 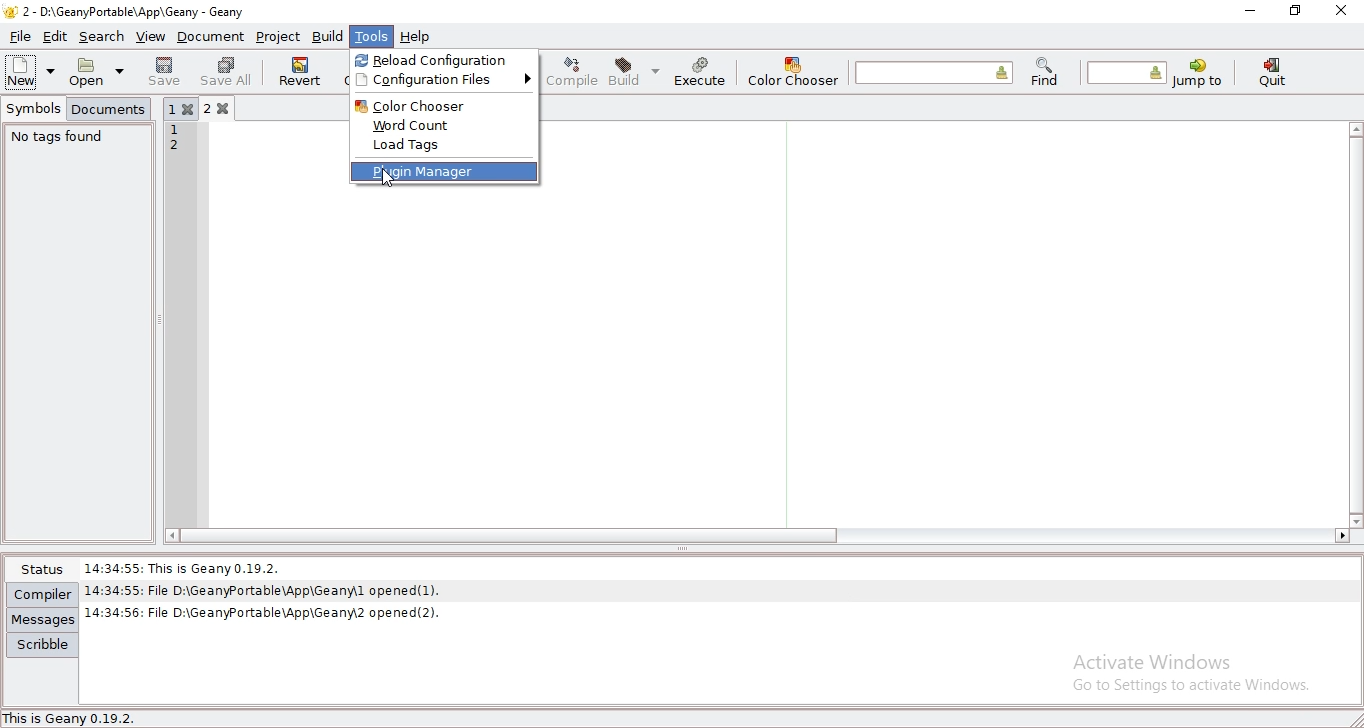 I want to click on symbols, so click(x=35, y=108).